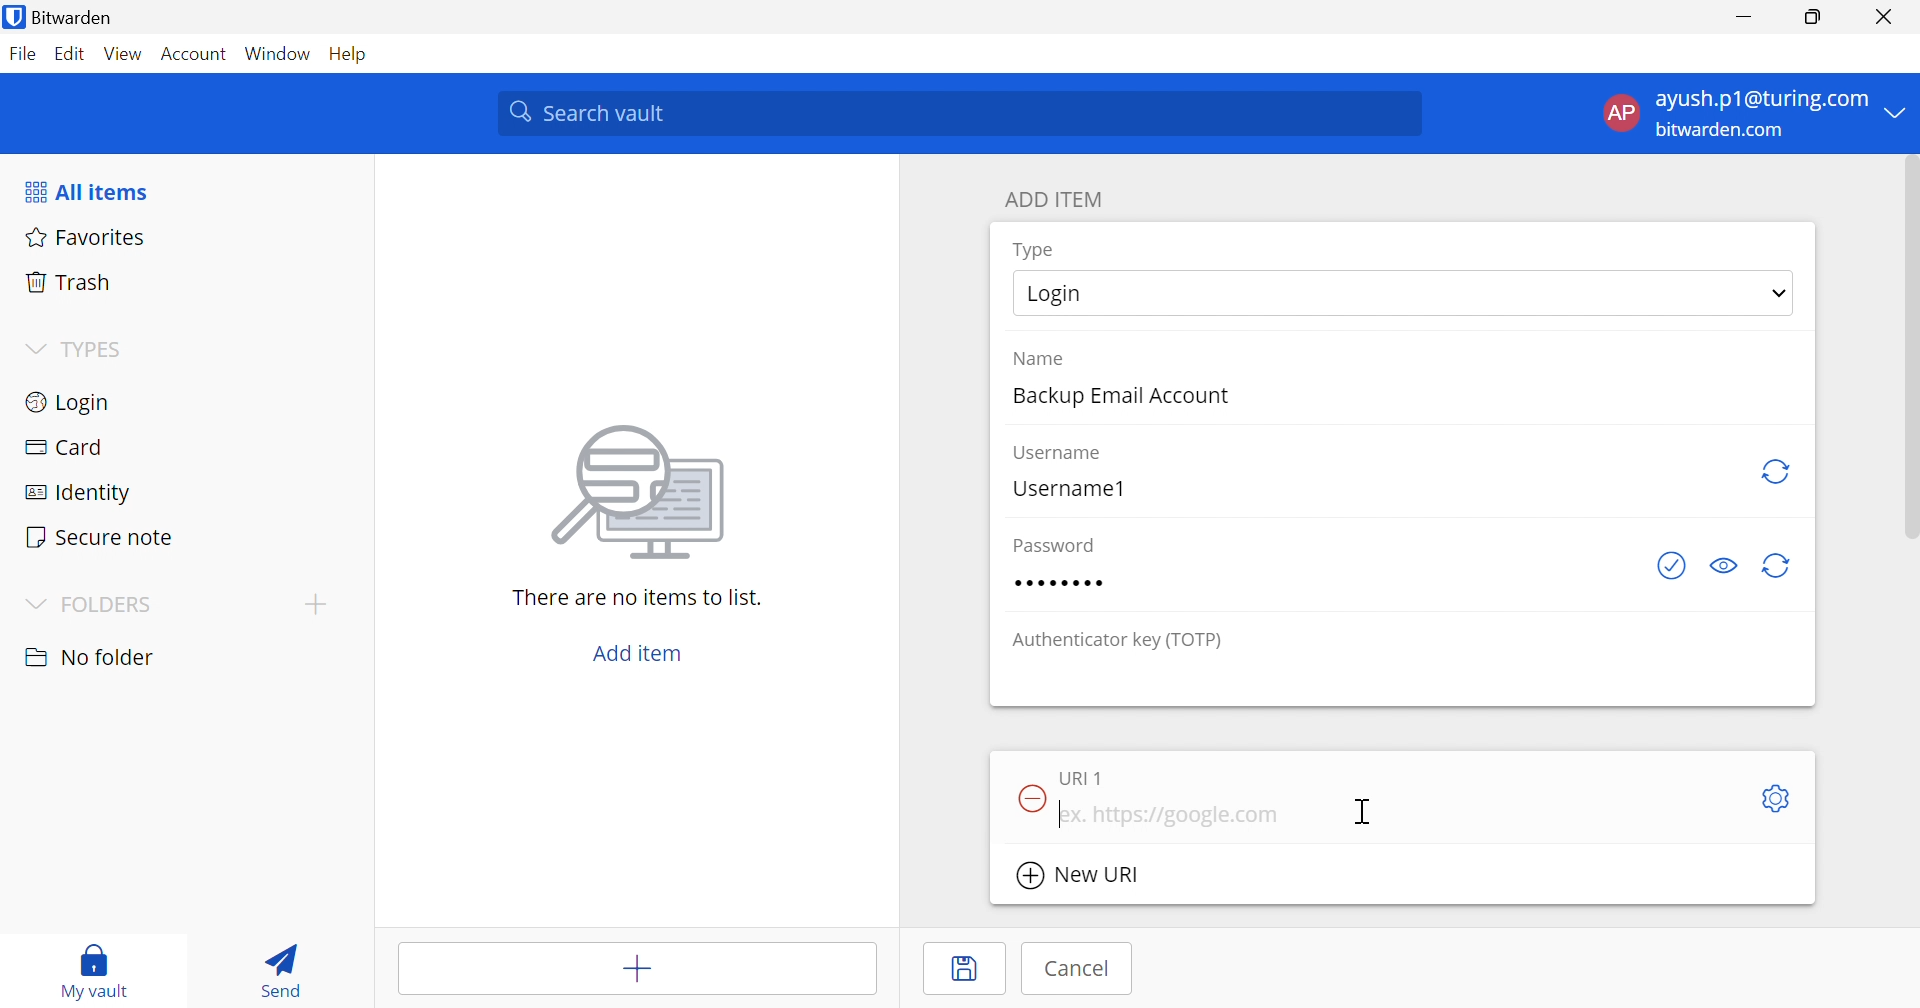 This screenshot has height=1008, width=1920. I want to click on TYPES, so click(94, 348).